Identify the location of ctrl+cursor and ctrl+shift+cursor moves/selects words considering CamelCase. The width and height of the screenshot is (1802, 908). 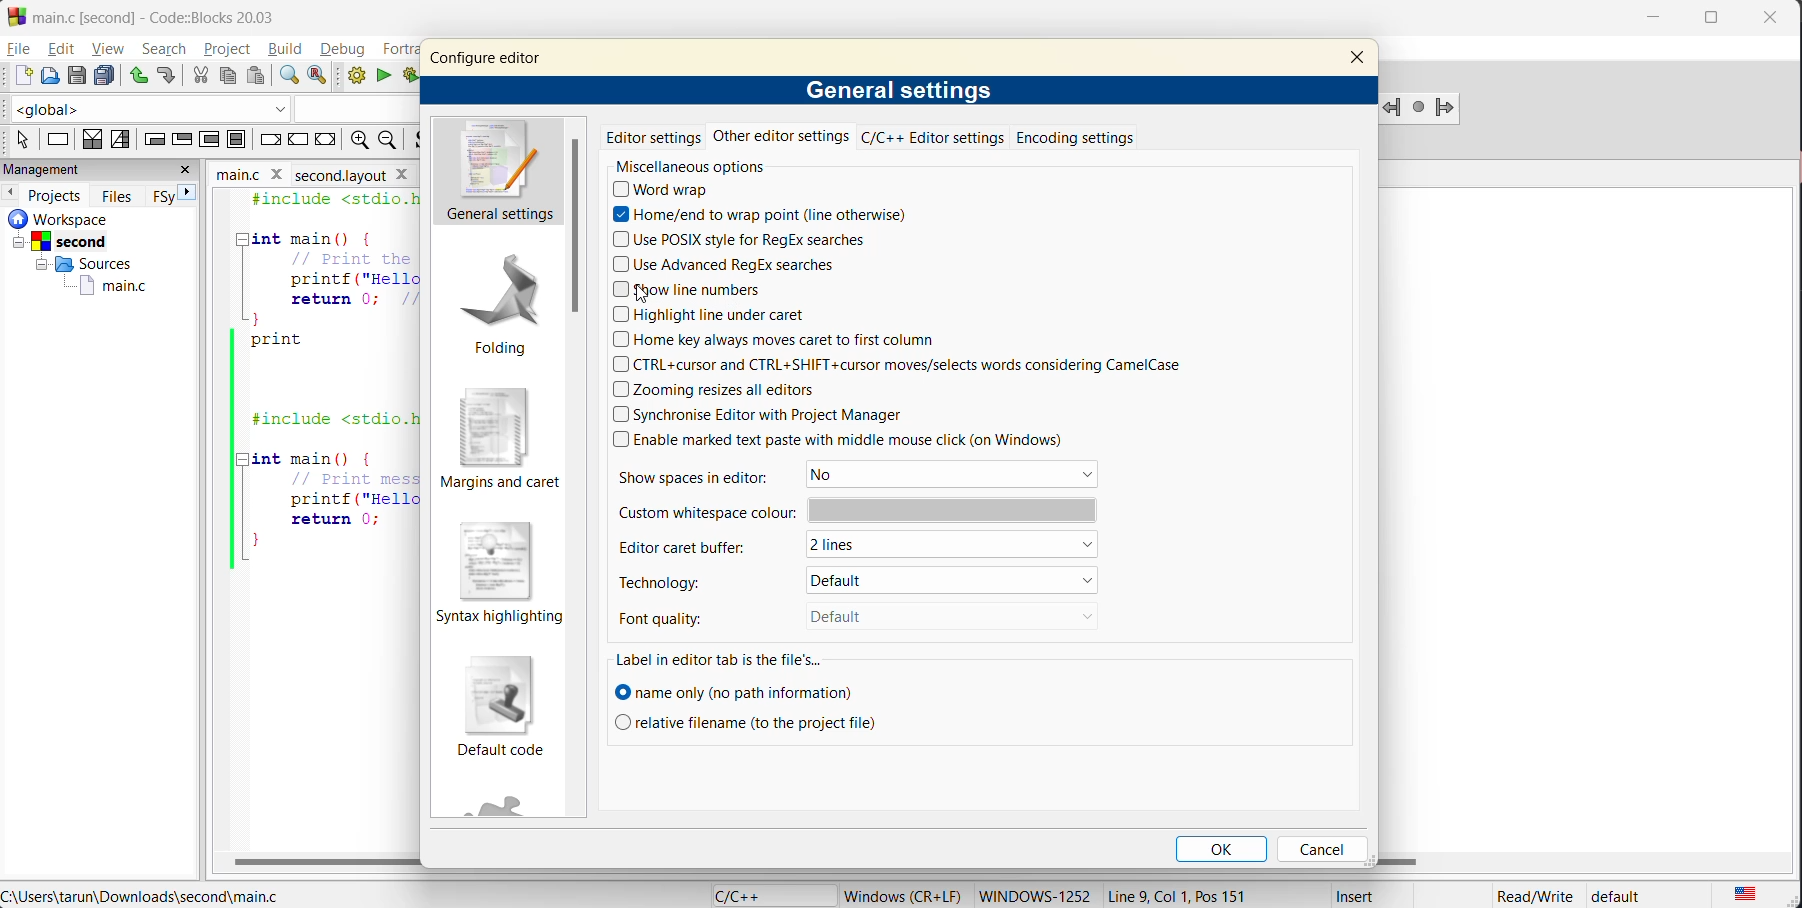
(917, 366).